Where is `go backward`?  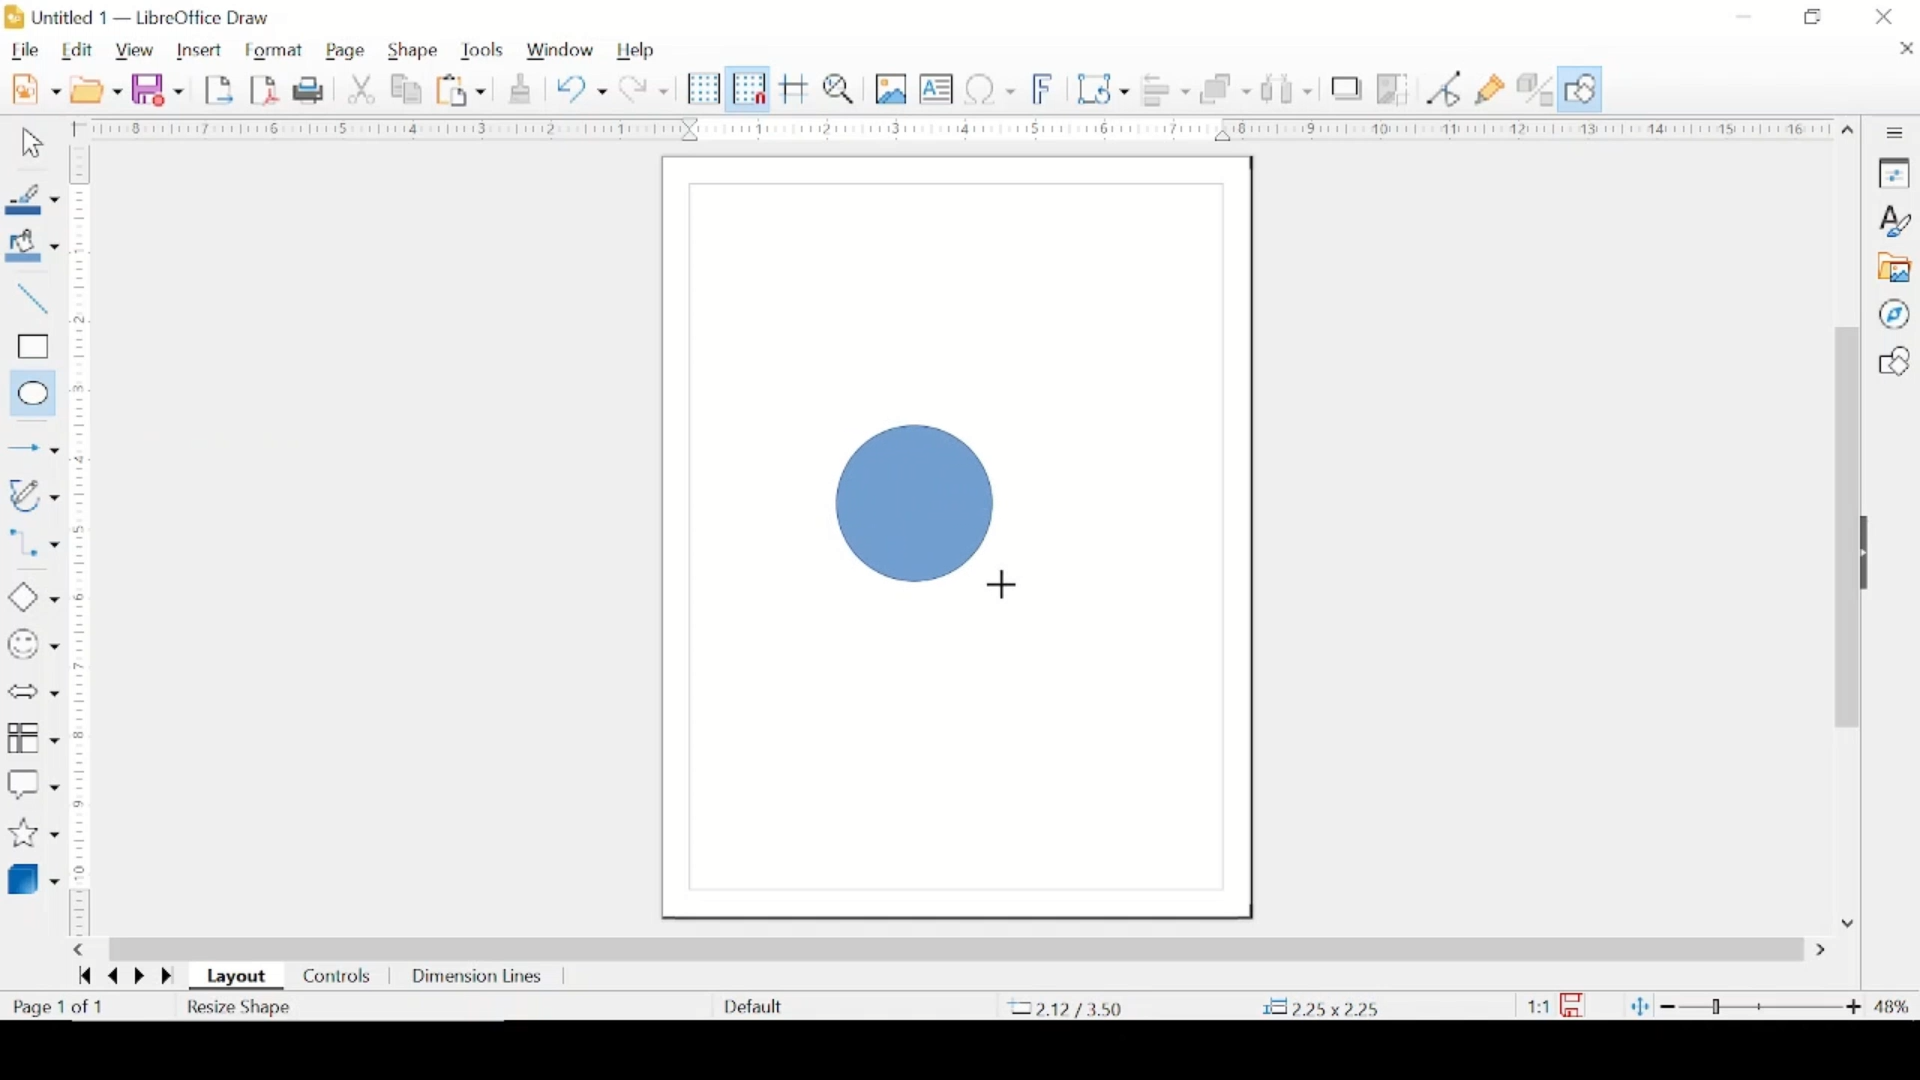 go backward is located at coordinates (81, 978).